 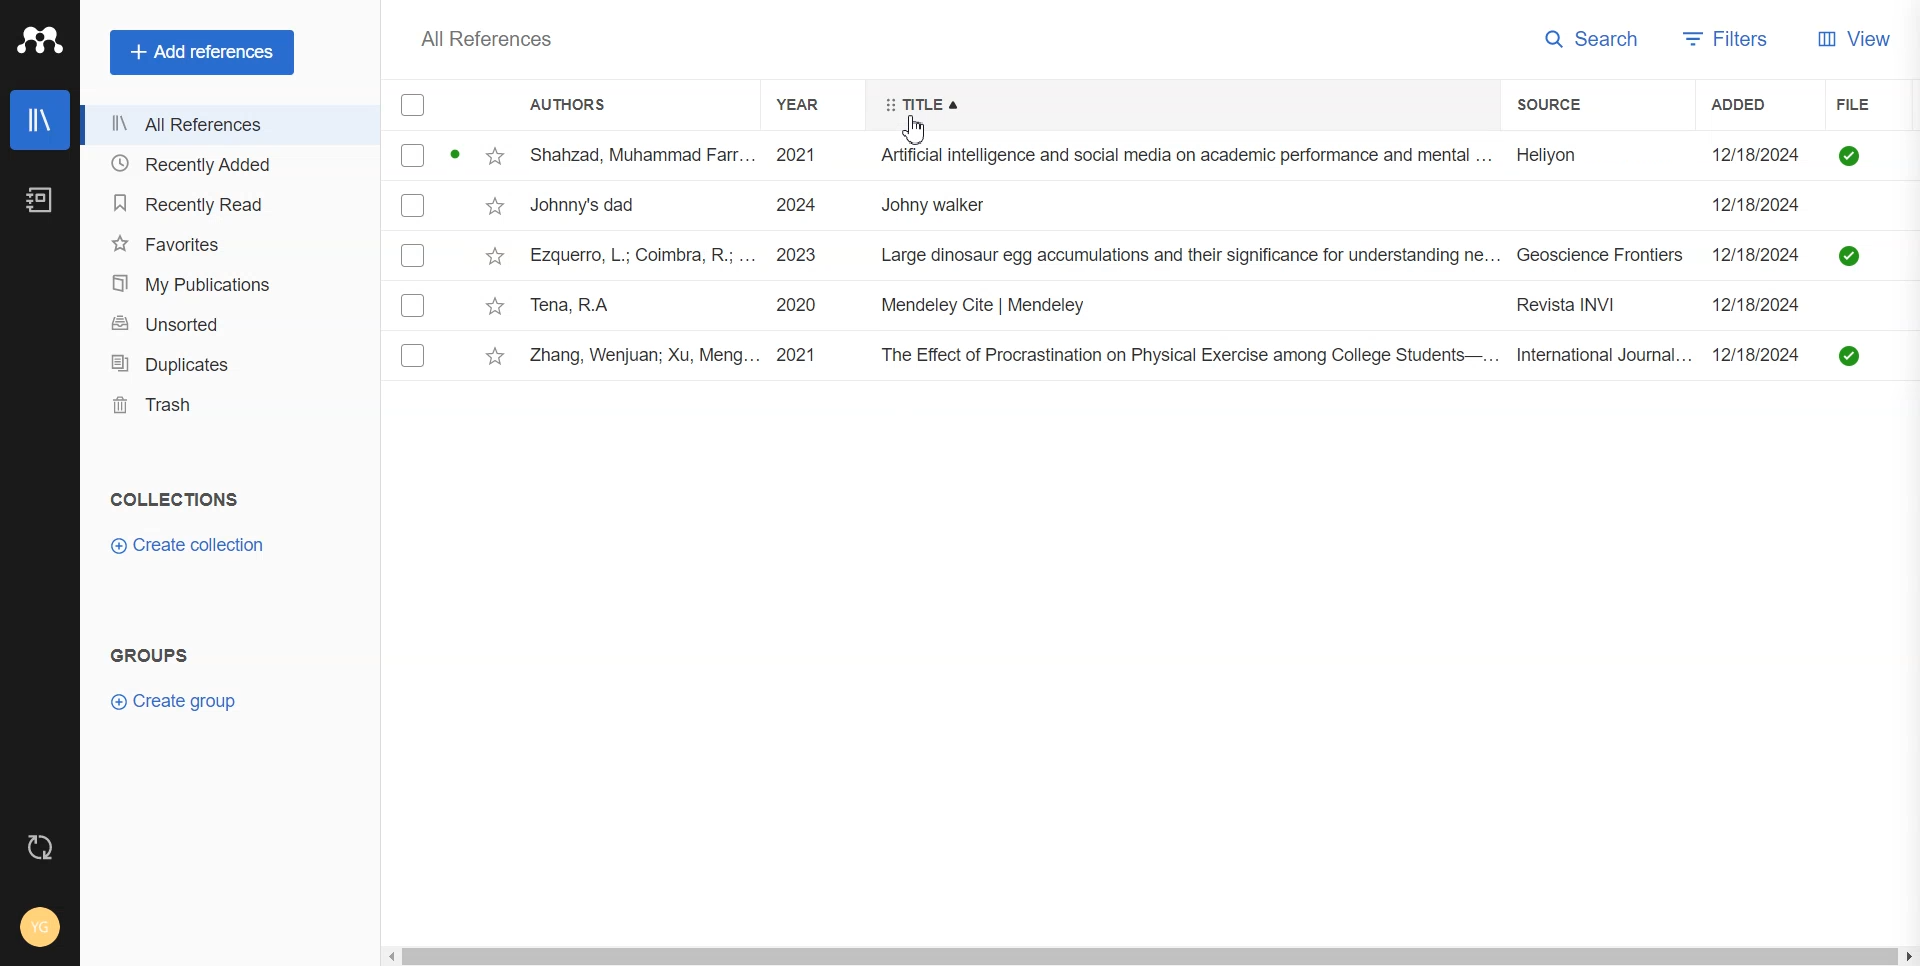 I want to click on Trash, so click(x=229, y=405).